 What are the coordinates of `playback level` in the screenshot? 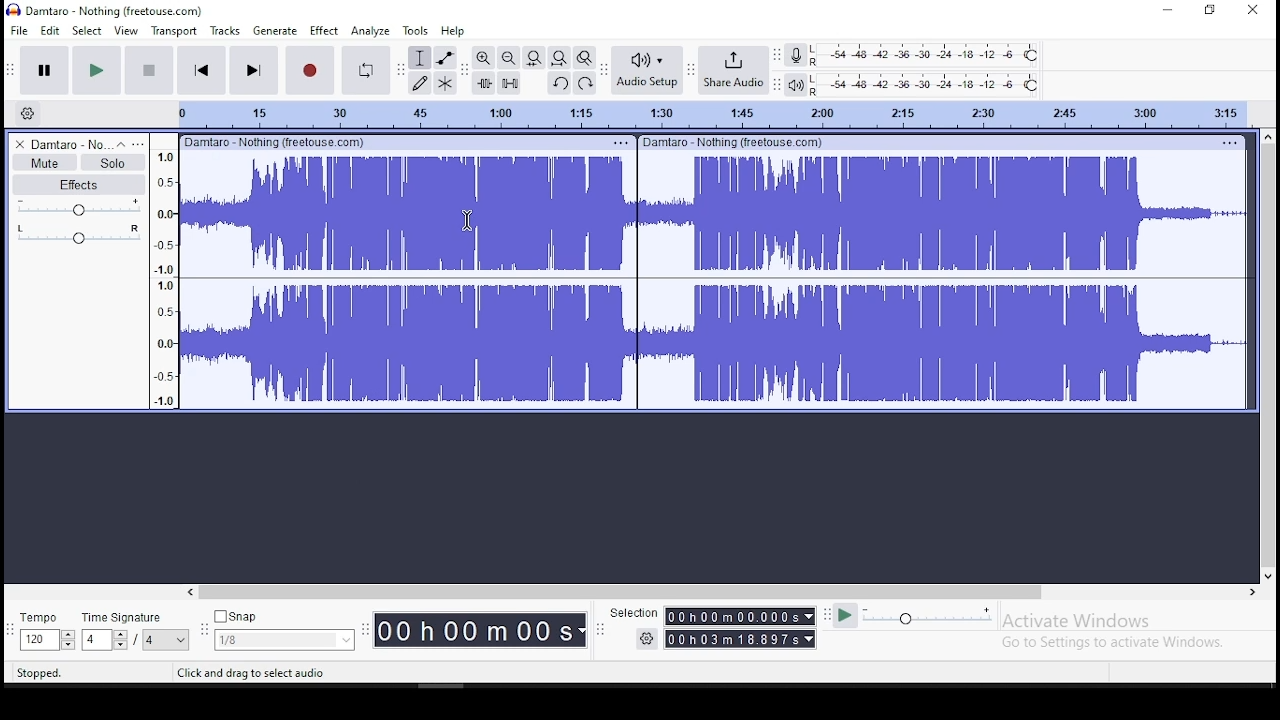 It's located at (930, 83).